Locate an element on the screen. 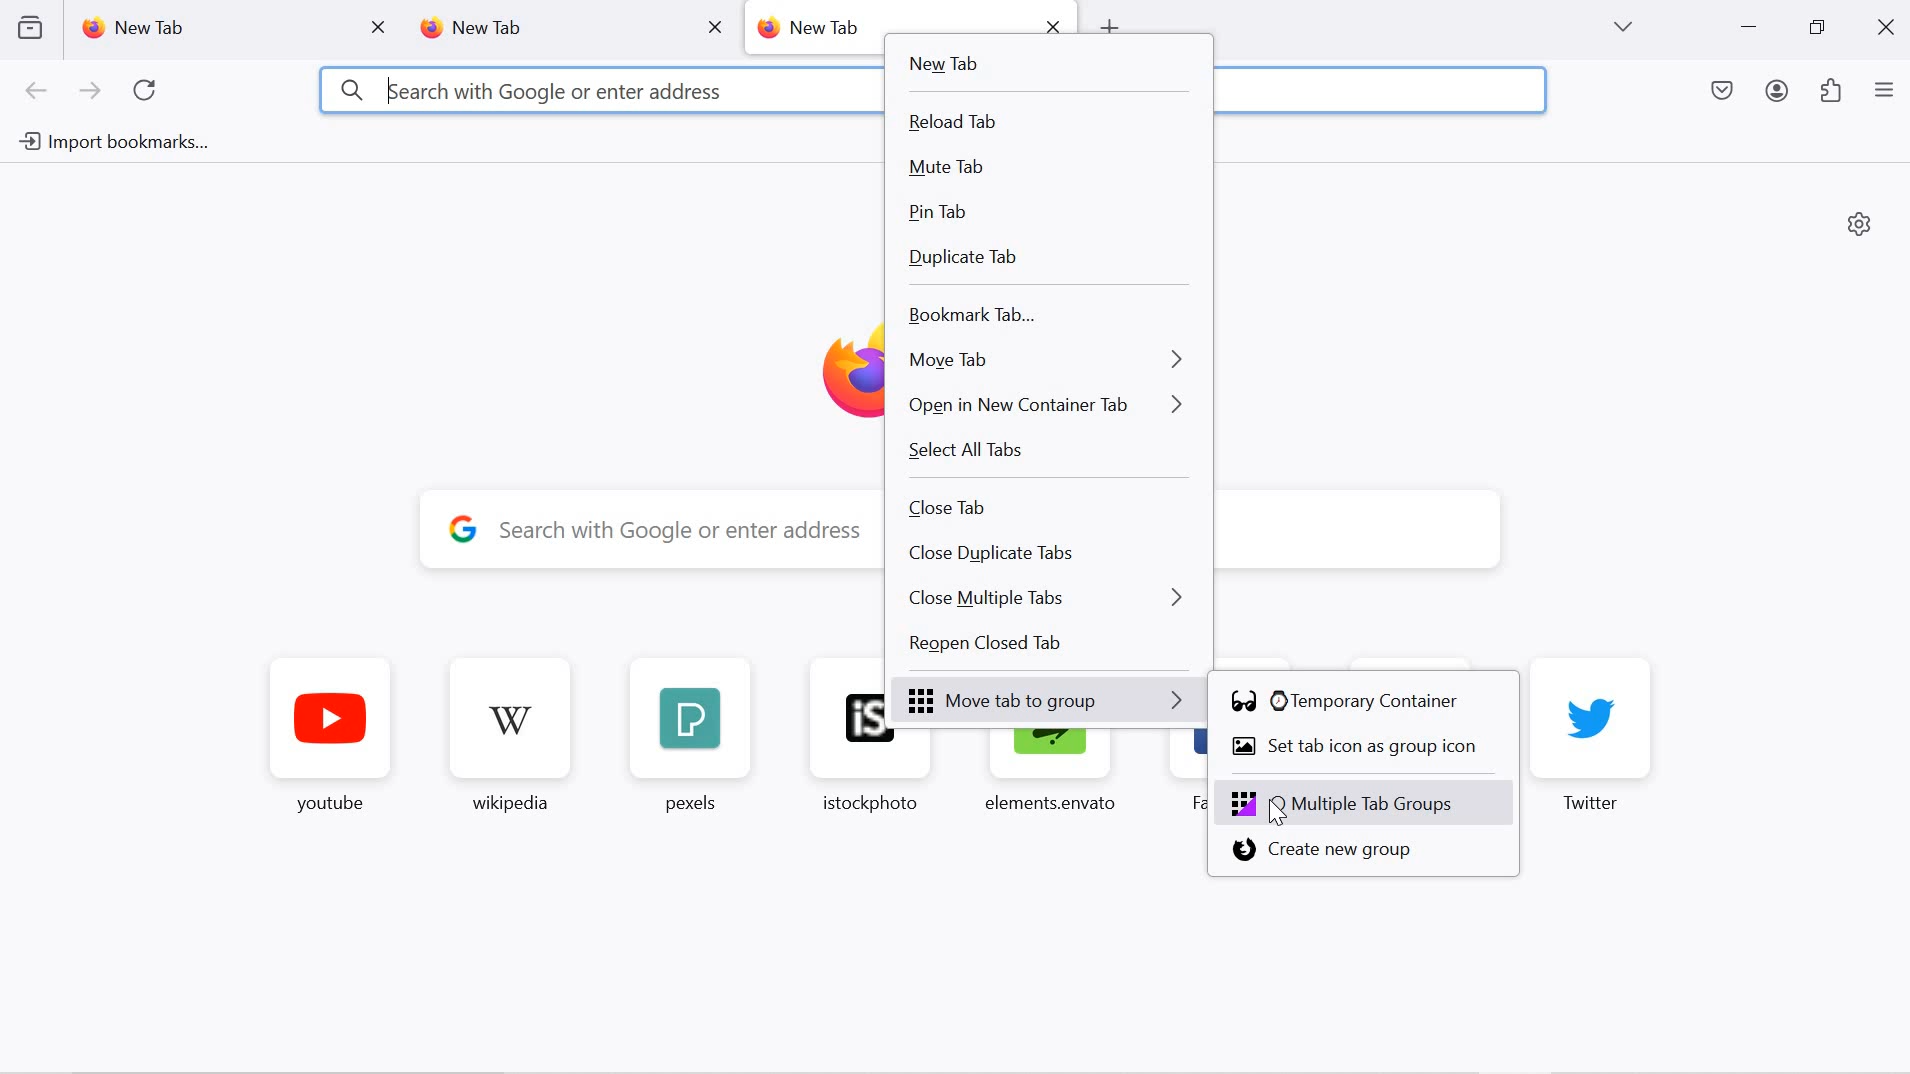  google logo is located at coordinates (463, 527).